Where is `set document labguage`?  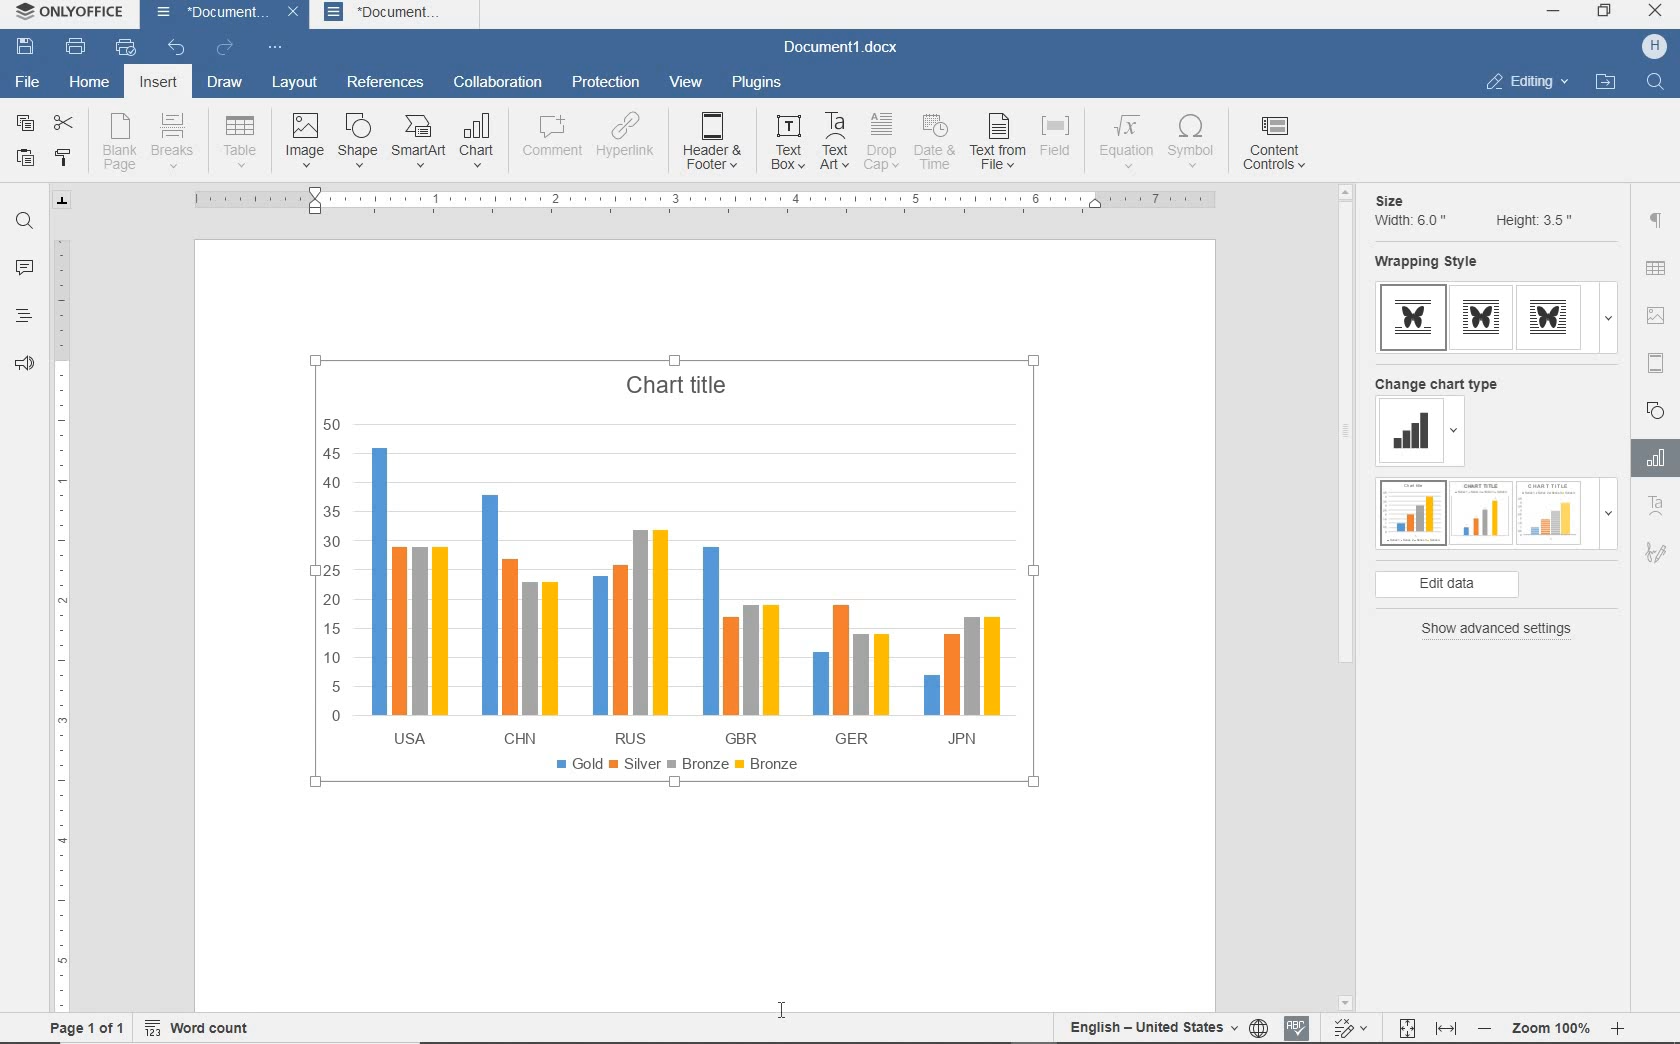 set document labguage is located at coordinates (1260, 1028).